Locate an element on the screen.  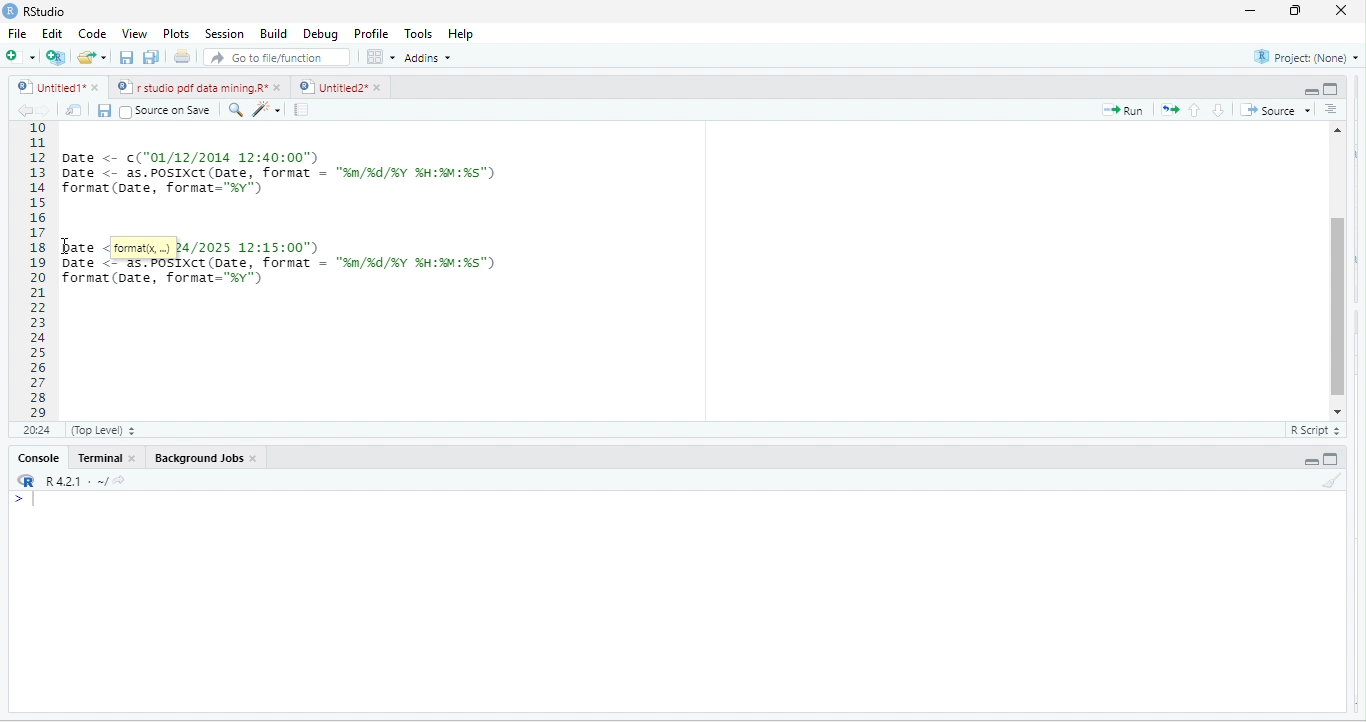
‘Source on Save is located at coordinates (165, 110).